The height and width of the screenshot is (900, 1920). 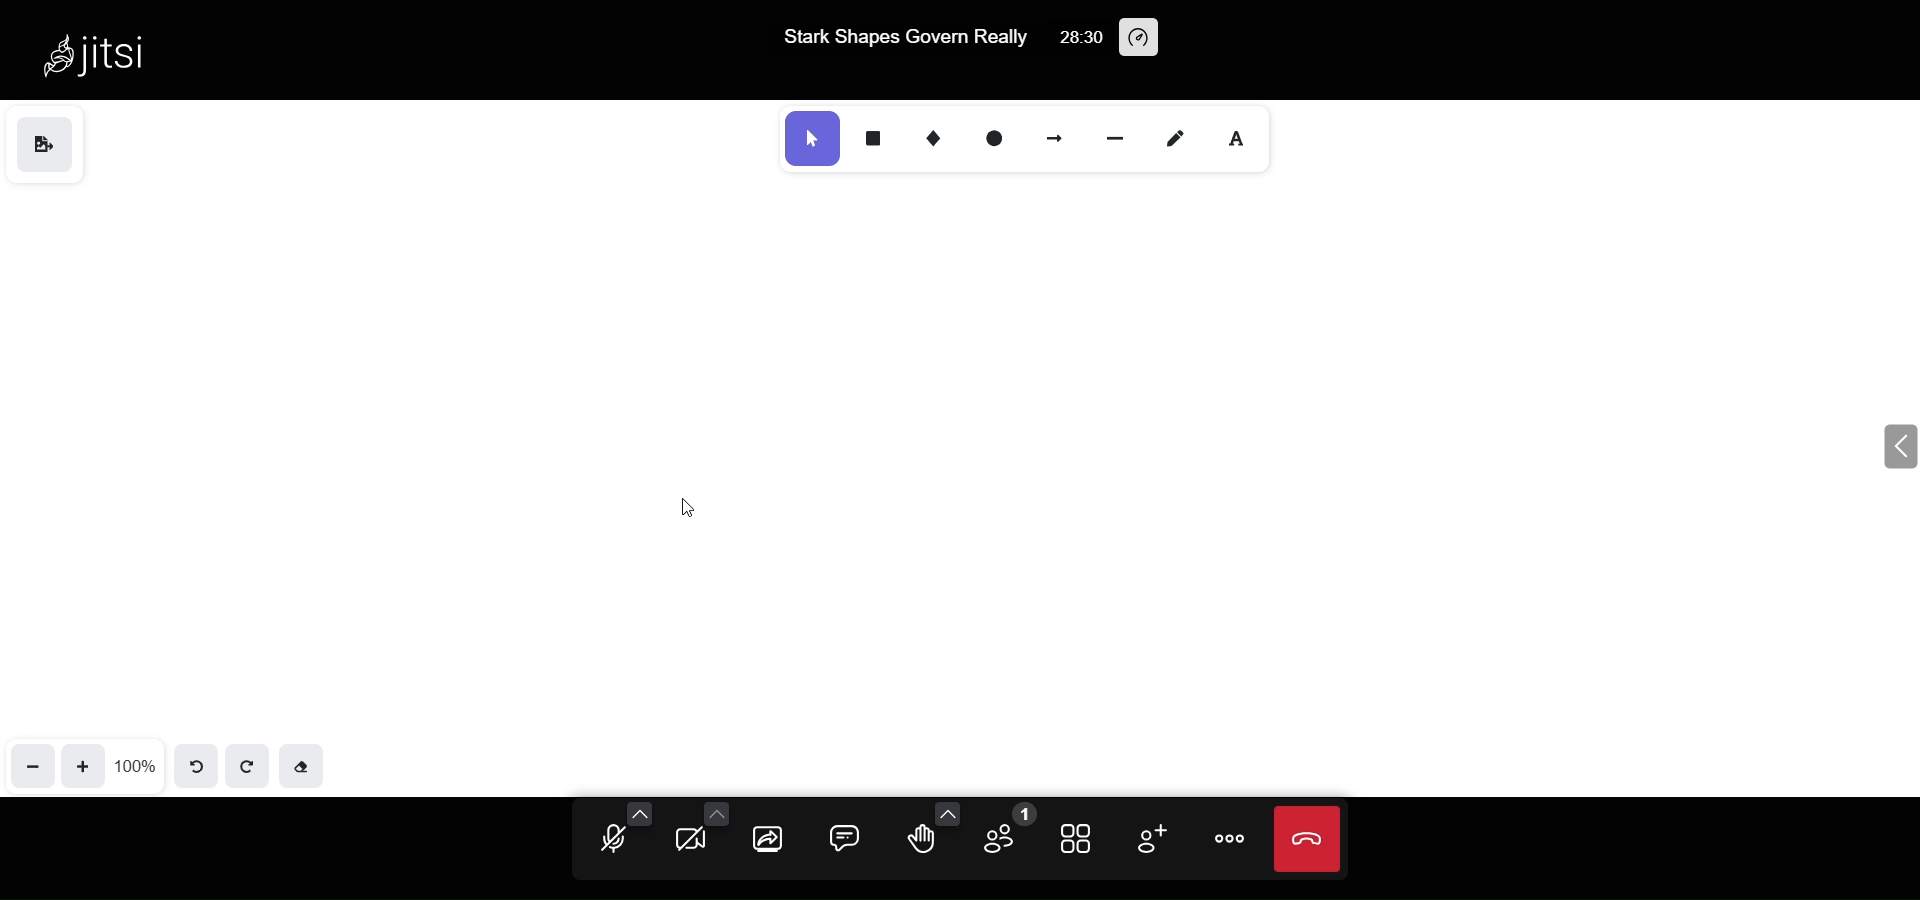 What do you see at coordinates (43, 145) in the screenshot?
I see `save as image` at bounding box center [43, 145].